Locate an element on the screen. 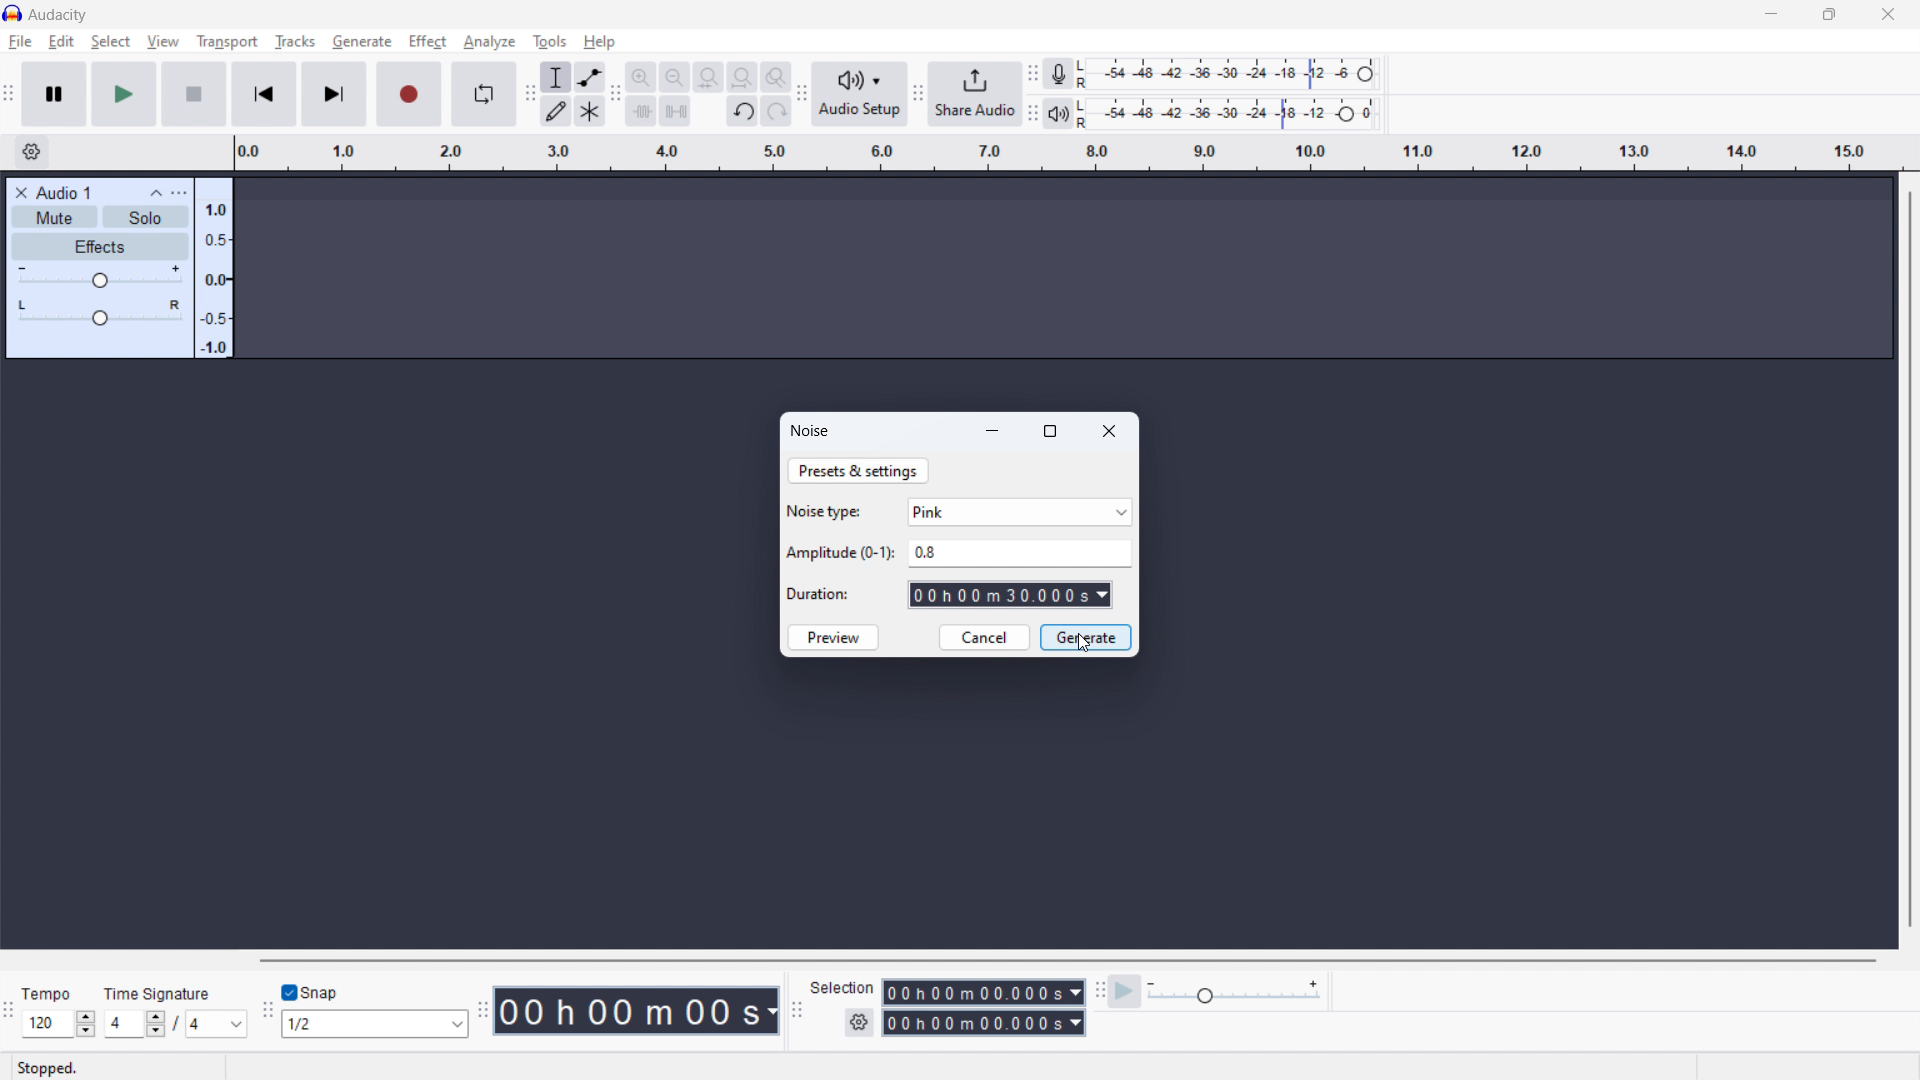 This screenshot has height=1080, width=1920. toggle snap is located at coordinates (313, 992).